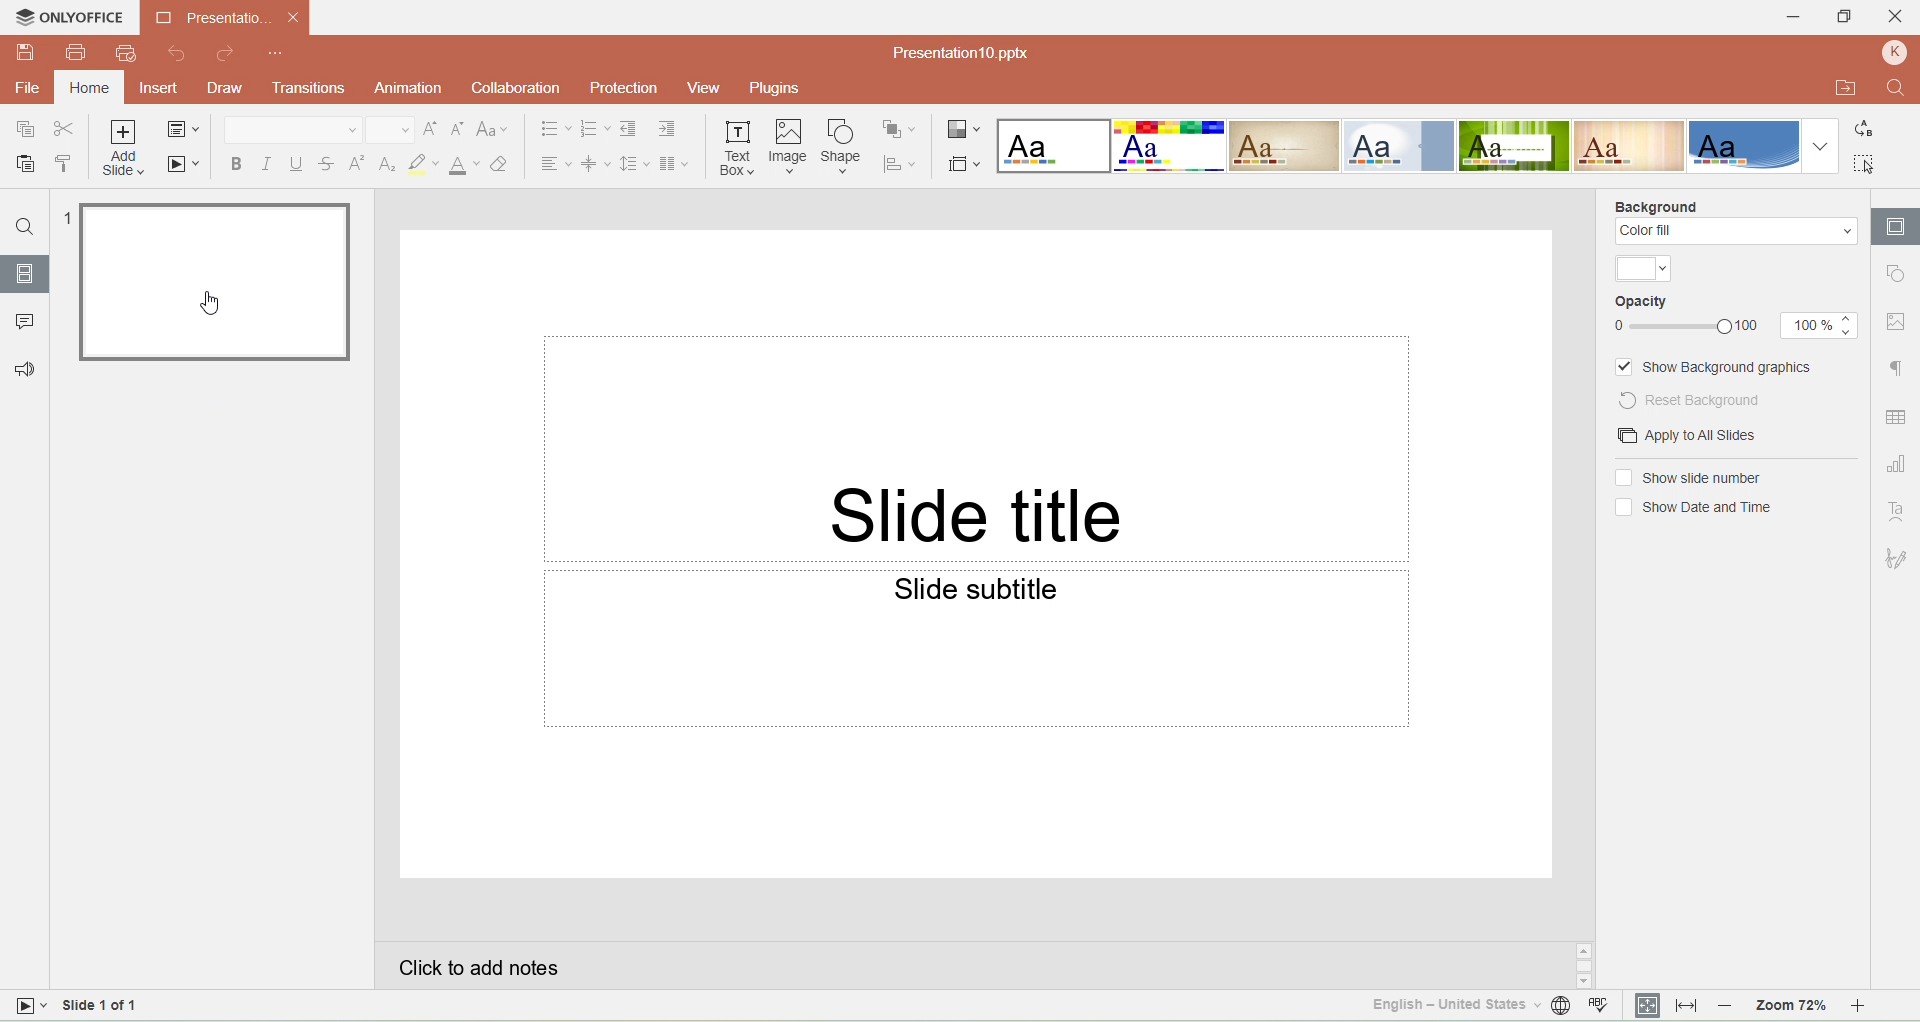  Describe the element at coordinates (1398, 146) in the screenshot. I see `Official` at that location.